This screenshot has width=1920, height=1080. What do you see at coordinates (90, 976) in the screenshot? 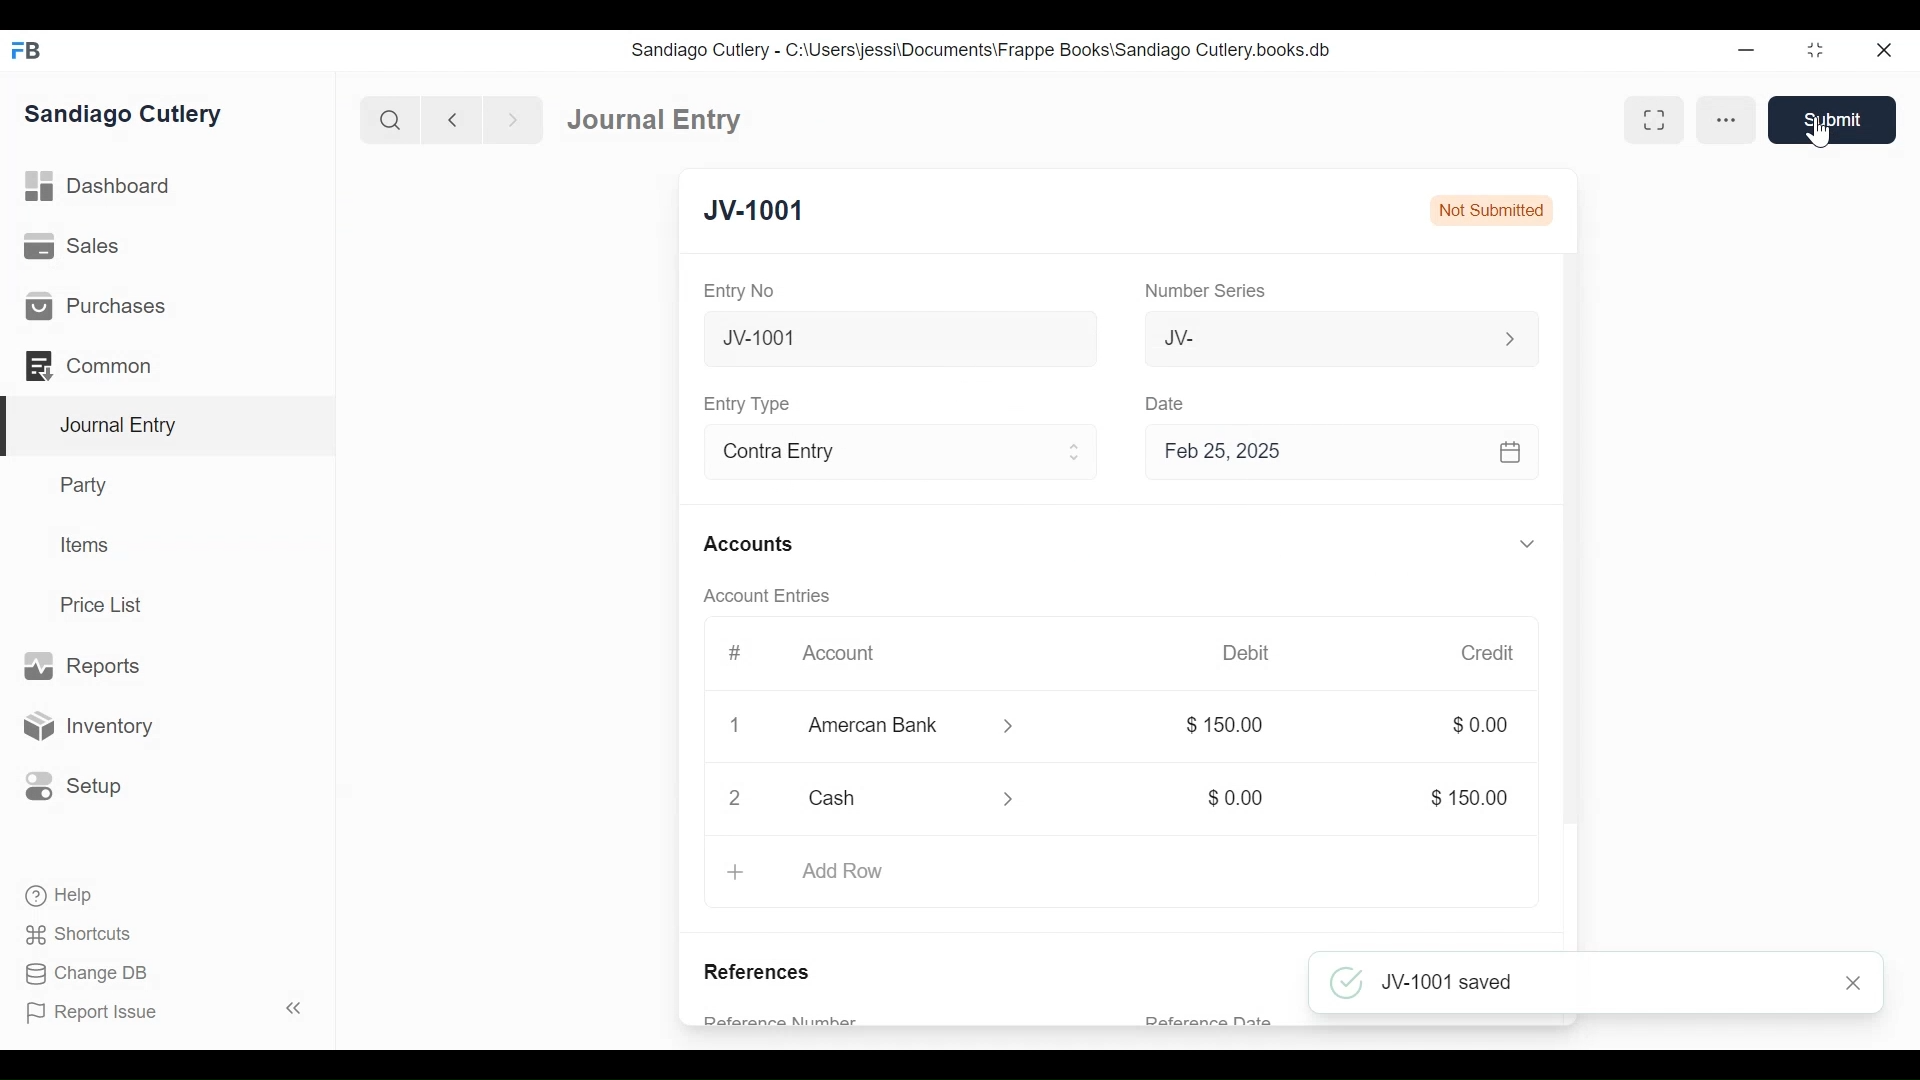
I see `Change DB` at bounding box center [90, 976].